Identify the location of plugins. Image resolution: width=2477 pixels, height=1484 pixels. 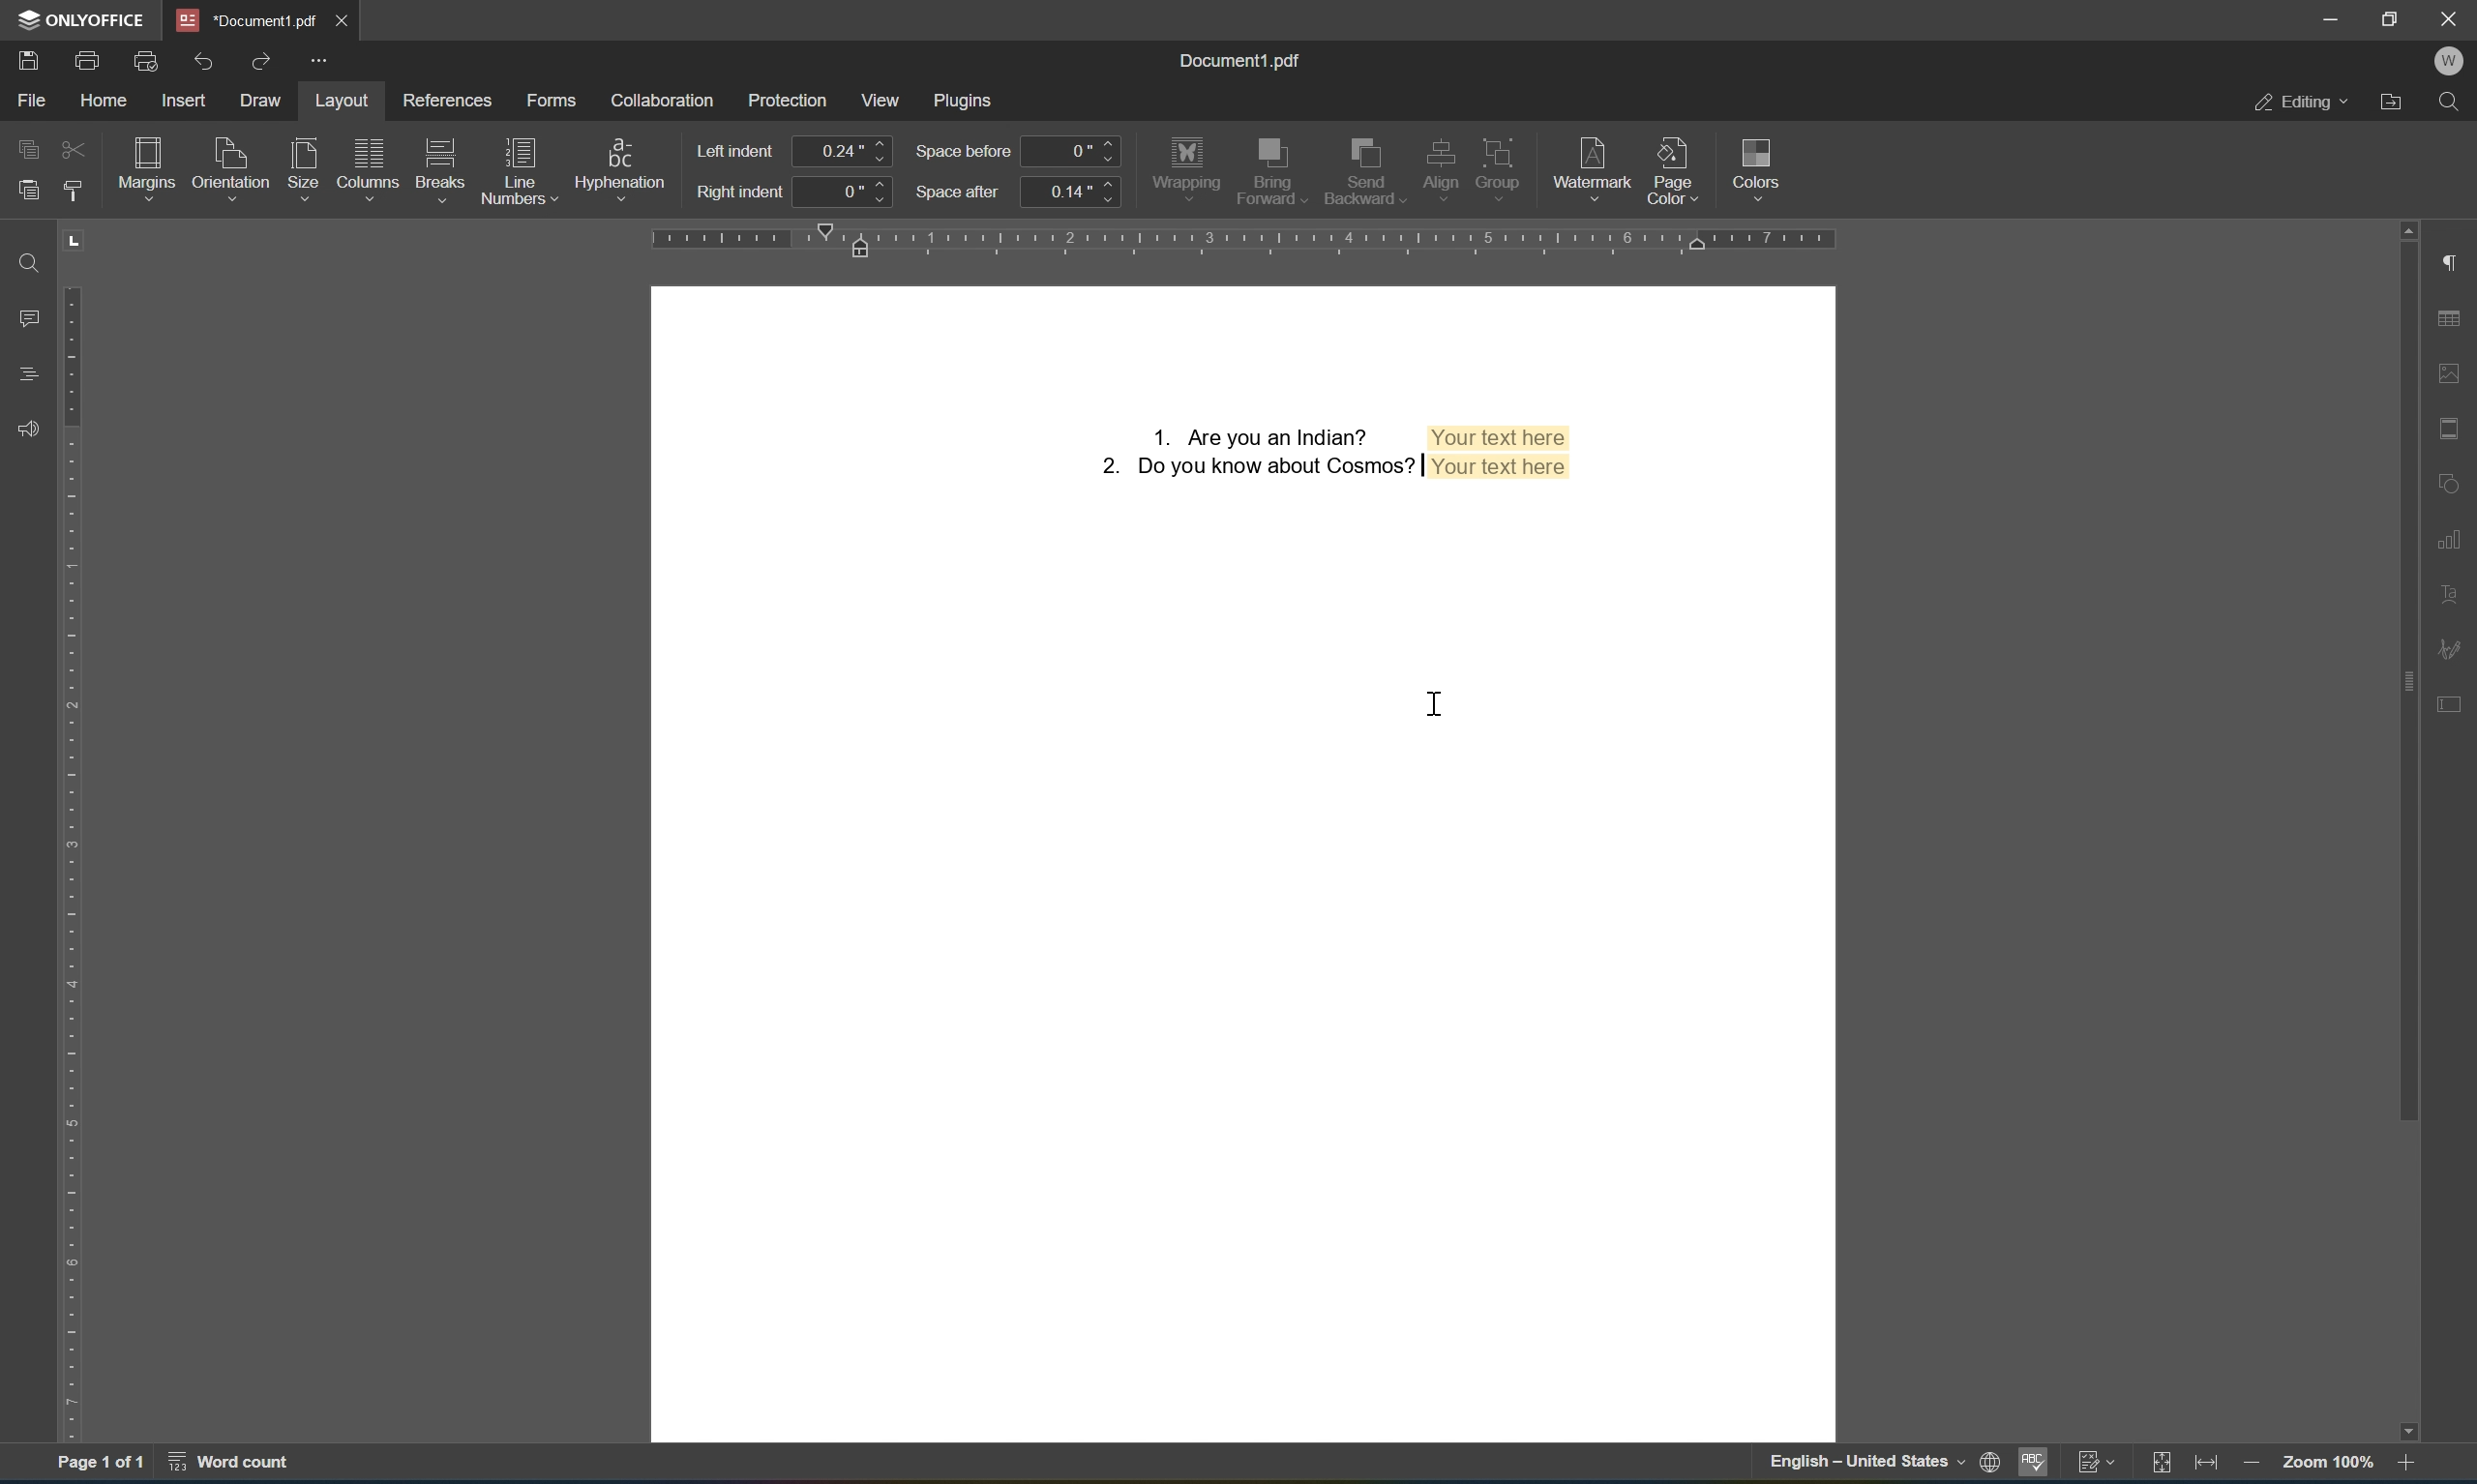
(968, 97).